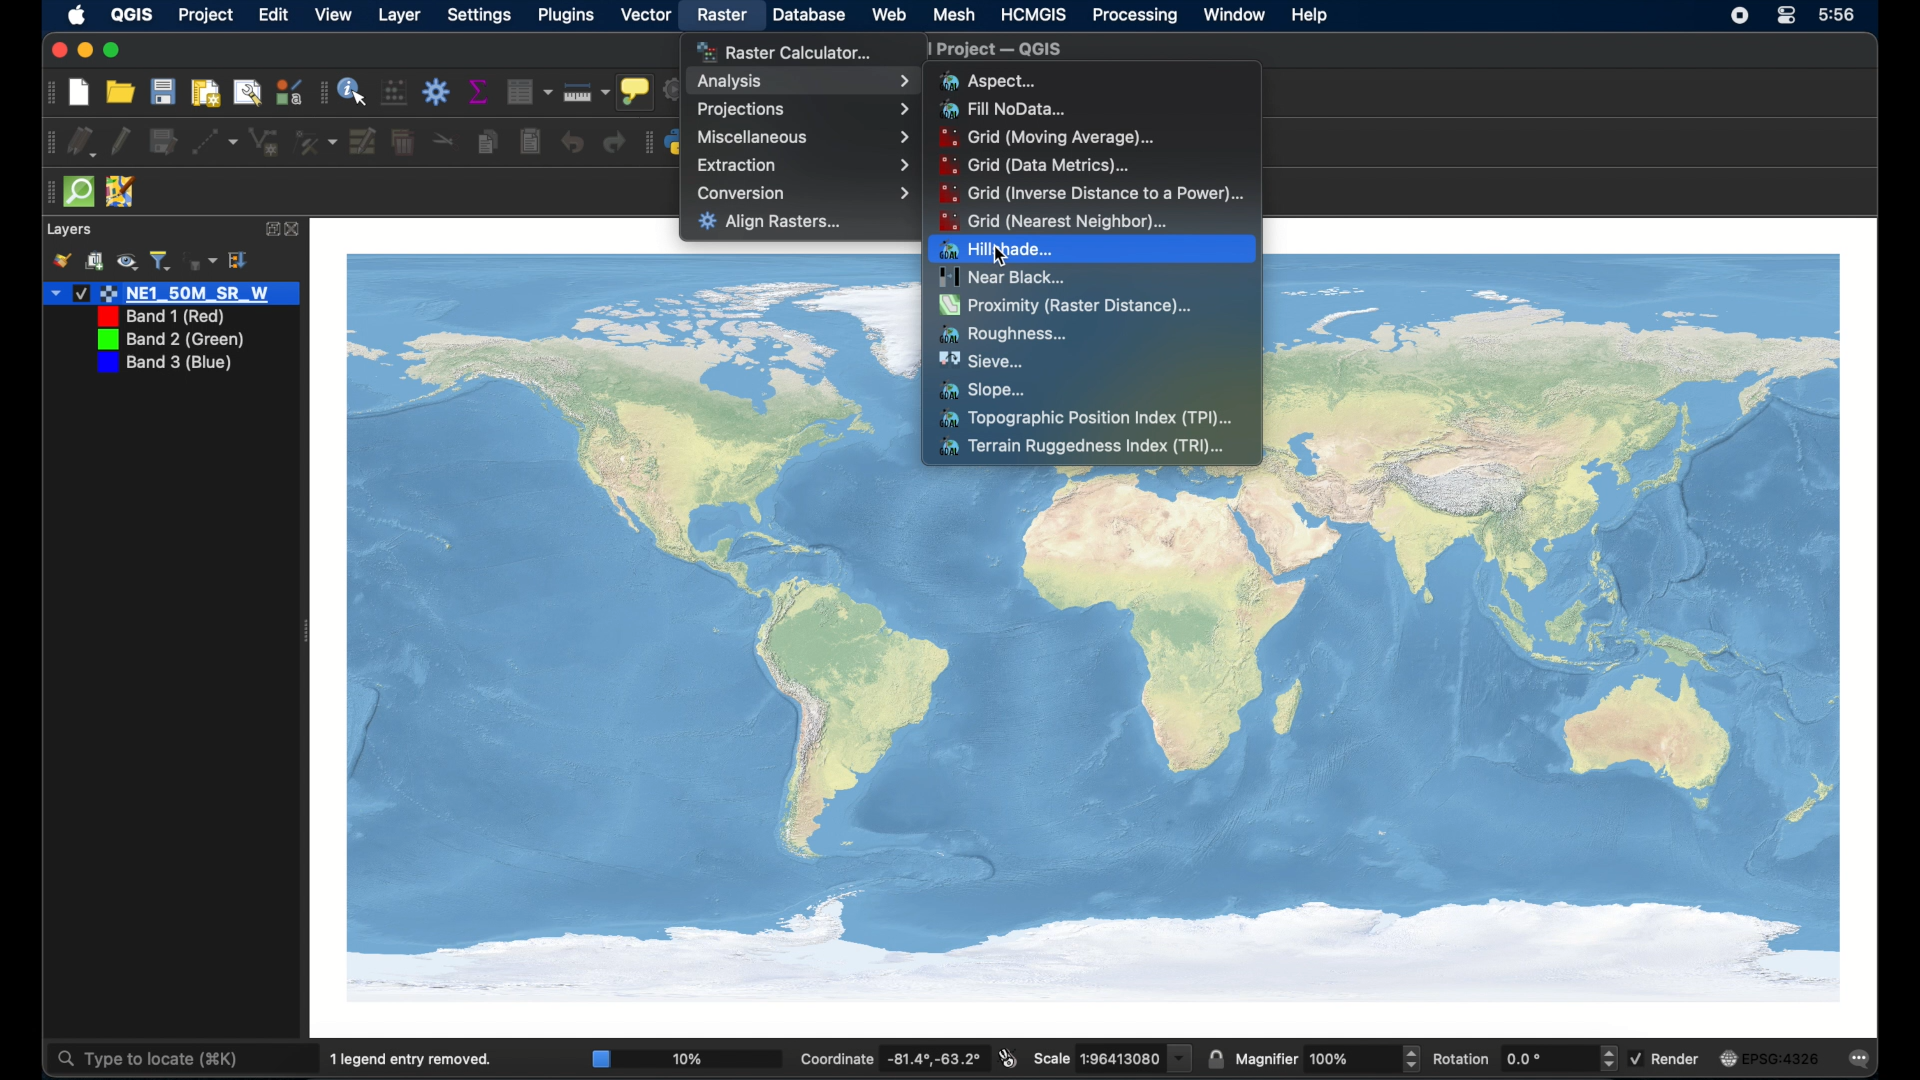 The image size is (1920, 1080). Describe the element at coordinates (264, 142) in the screenshot. I see `line string` at that location.